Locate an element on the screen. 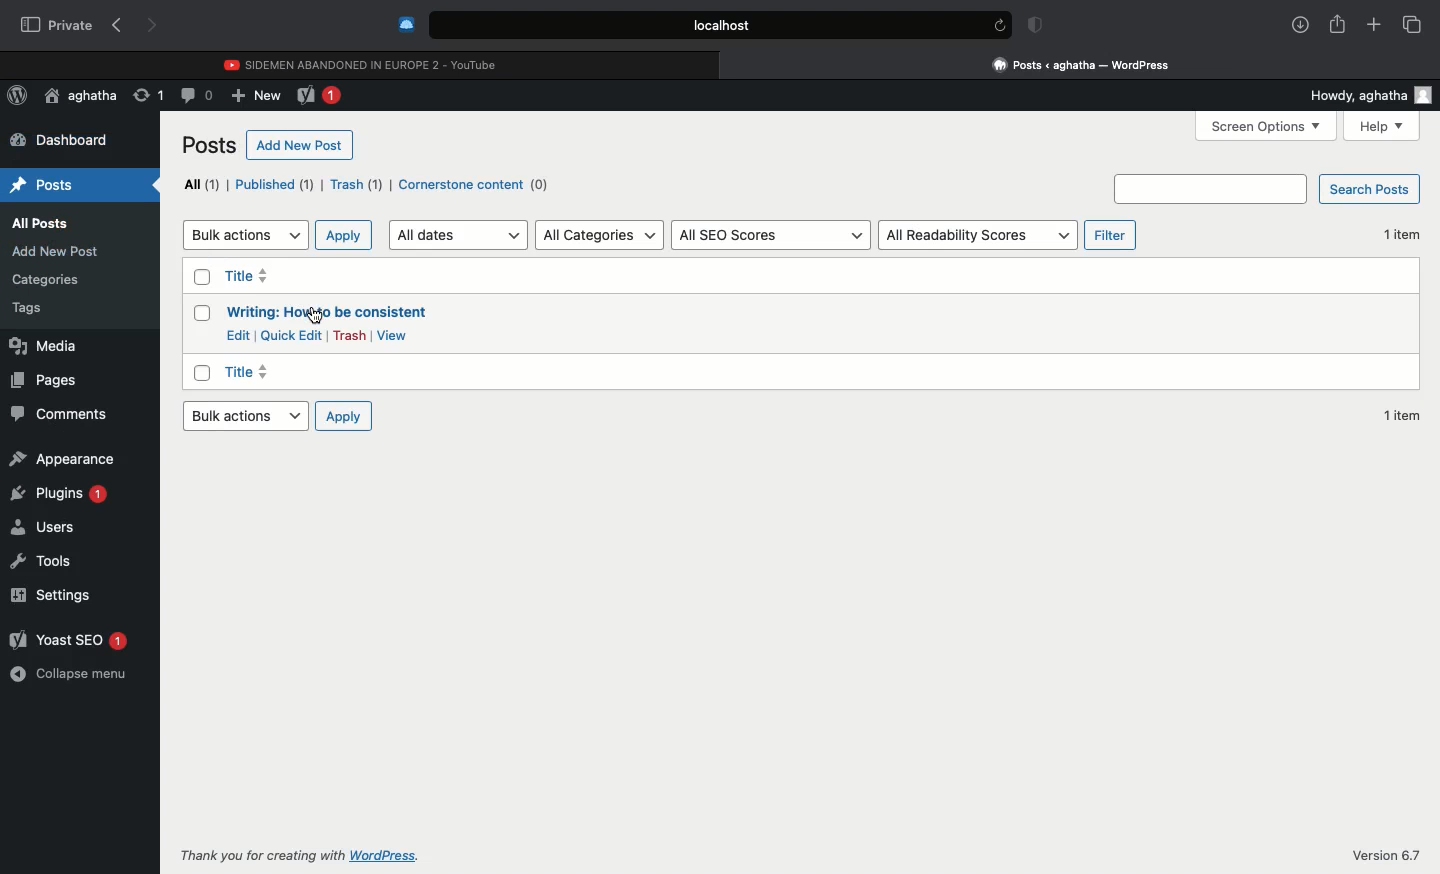  Edit is located at coordinates (237, 334).